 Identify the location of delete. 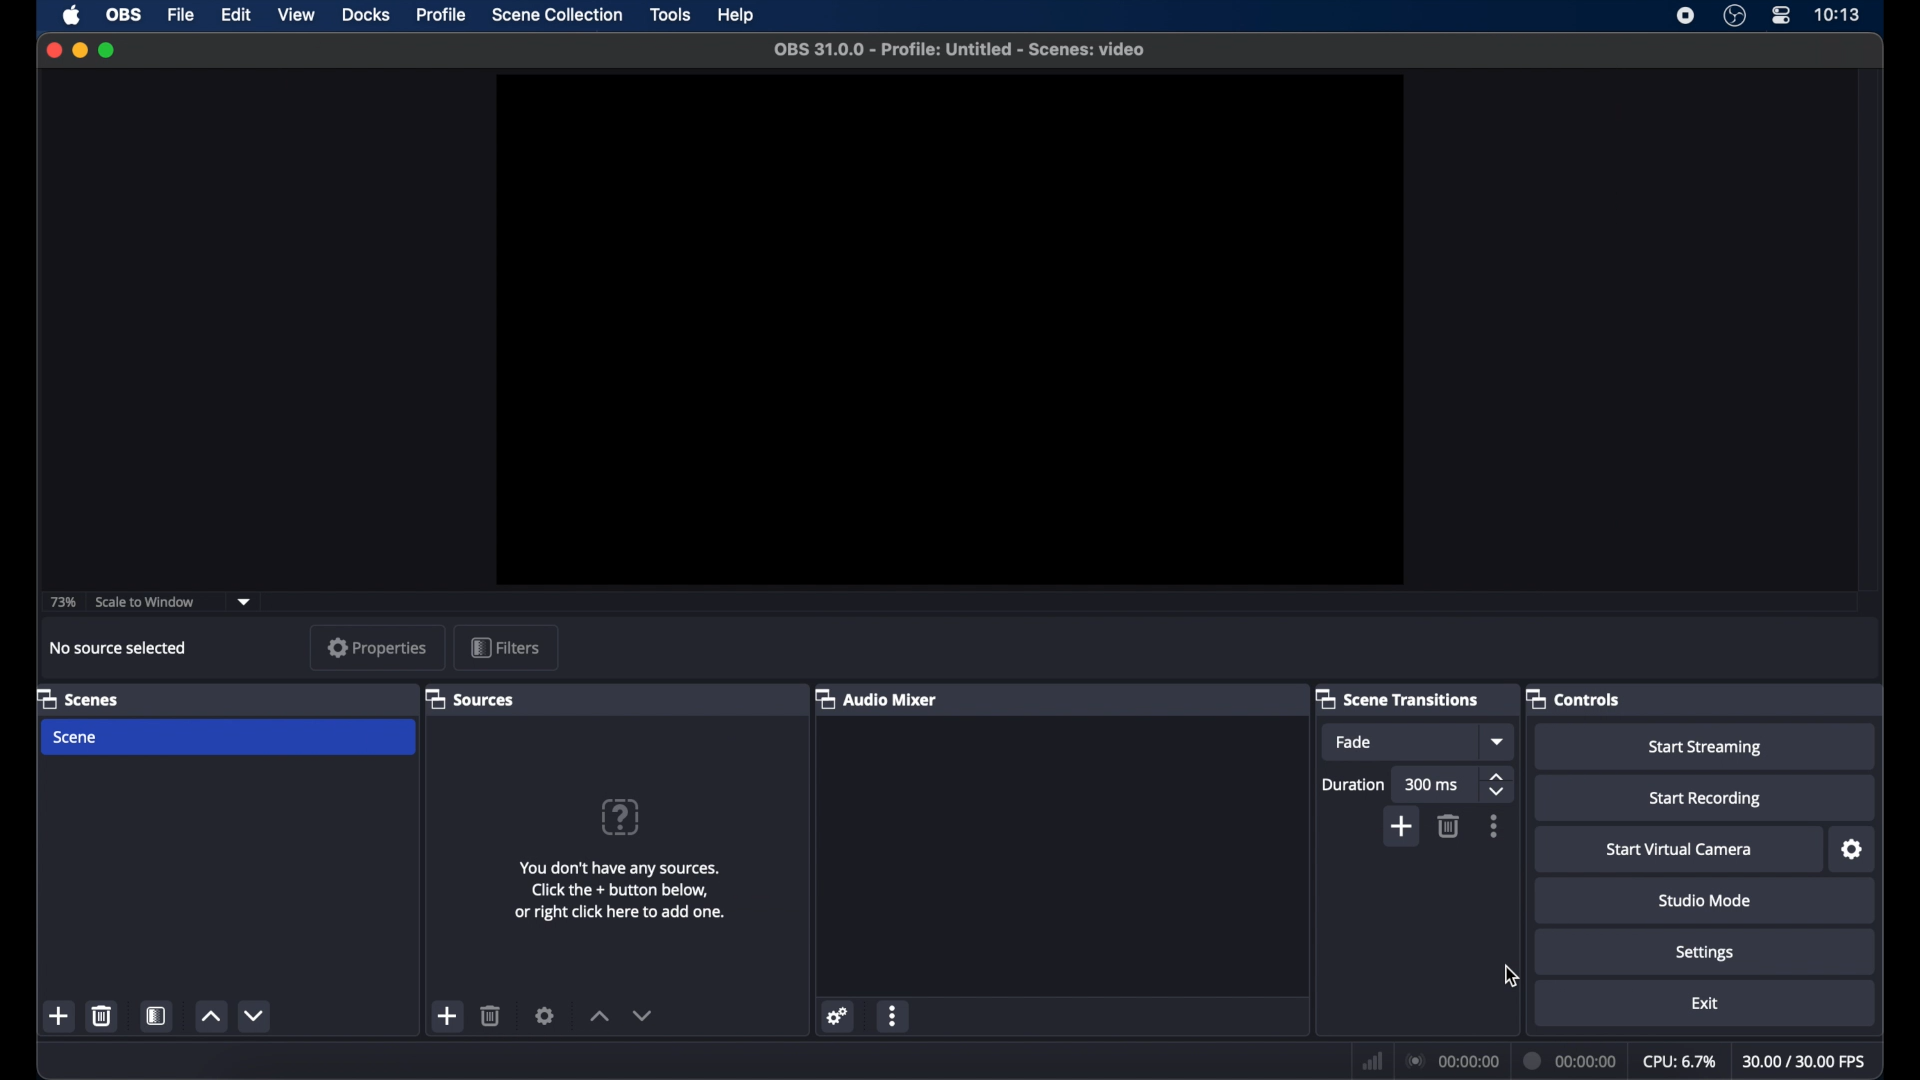
(491, 1016).